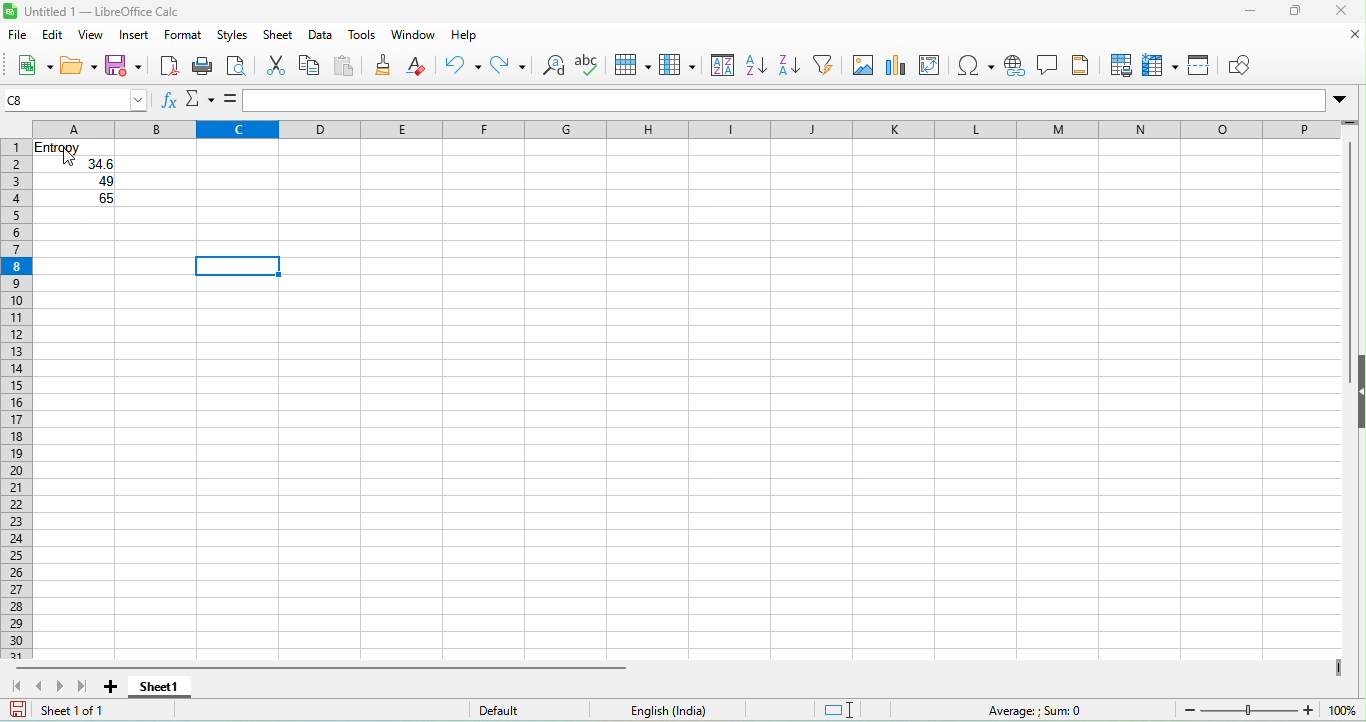  I want to click on undo, so click(461, 70).